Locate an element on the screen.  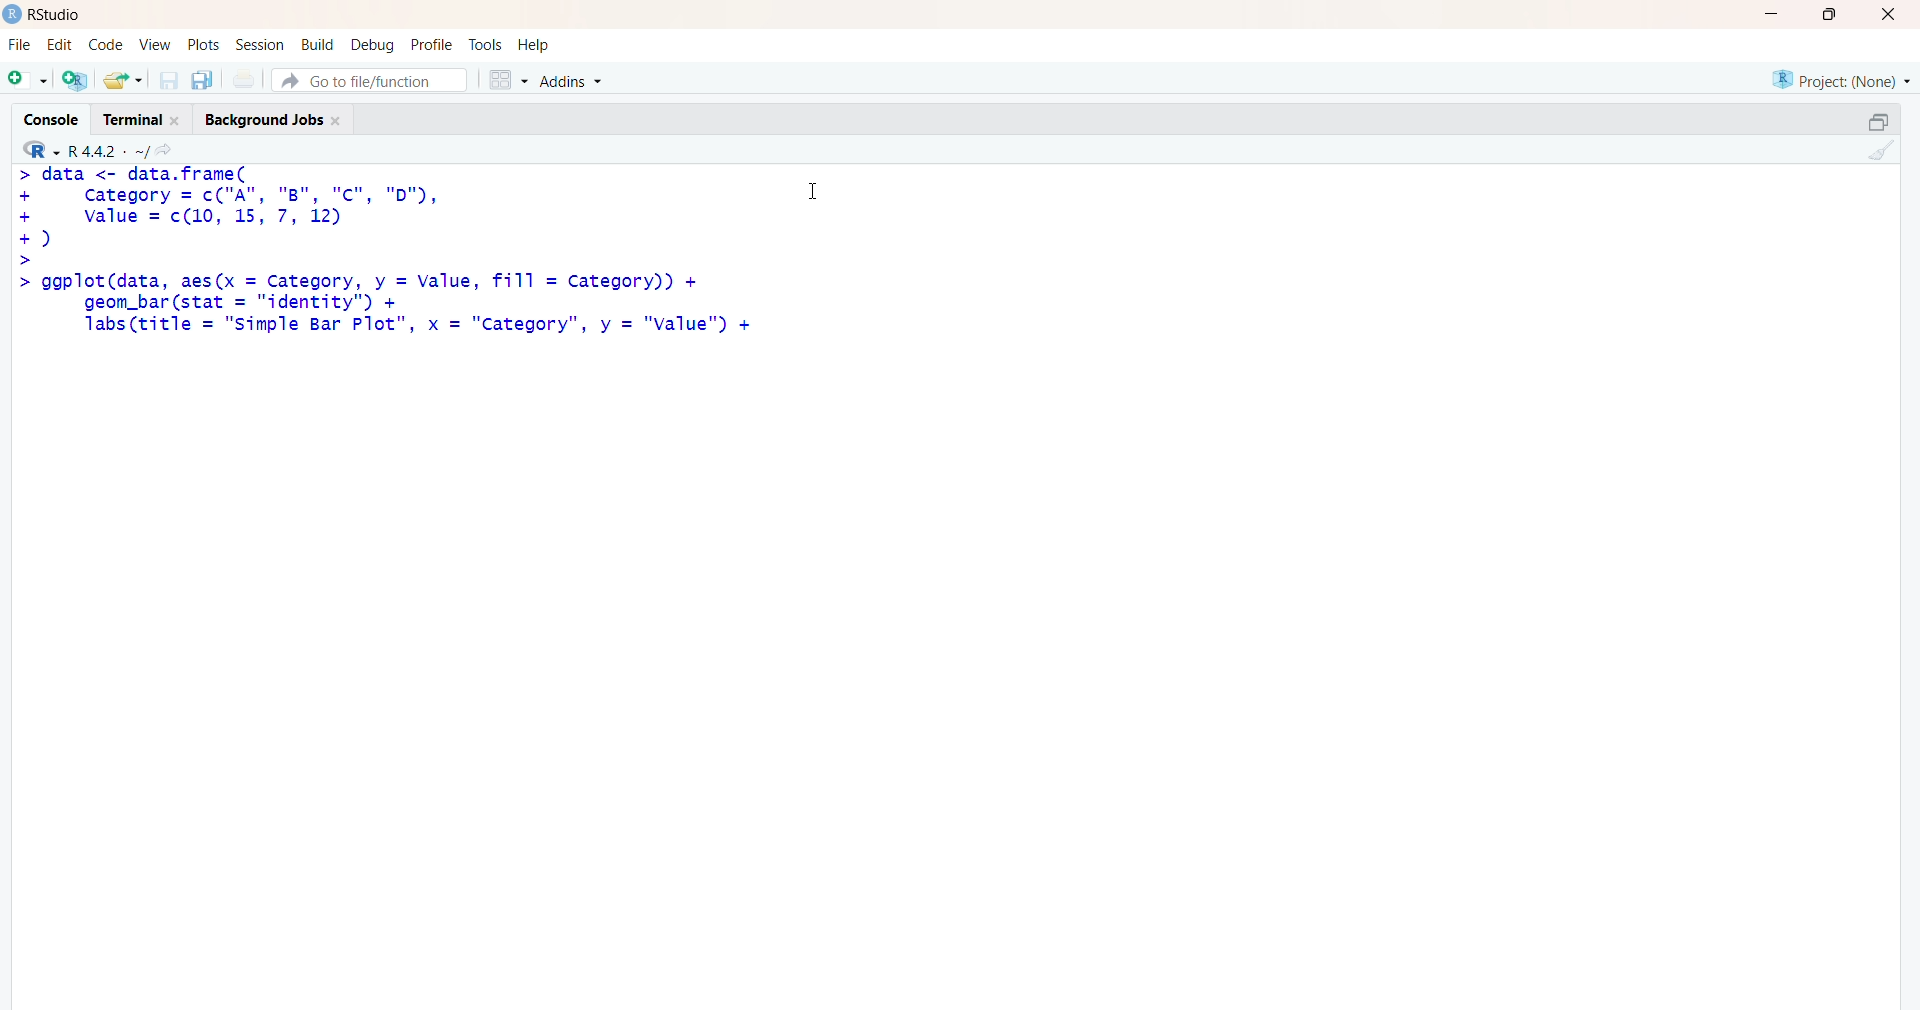
new file is located at coordinates (27, 77).